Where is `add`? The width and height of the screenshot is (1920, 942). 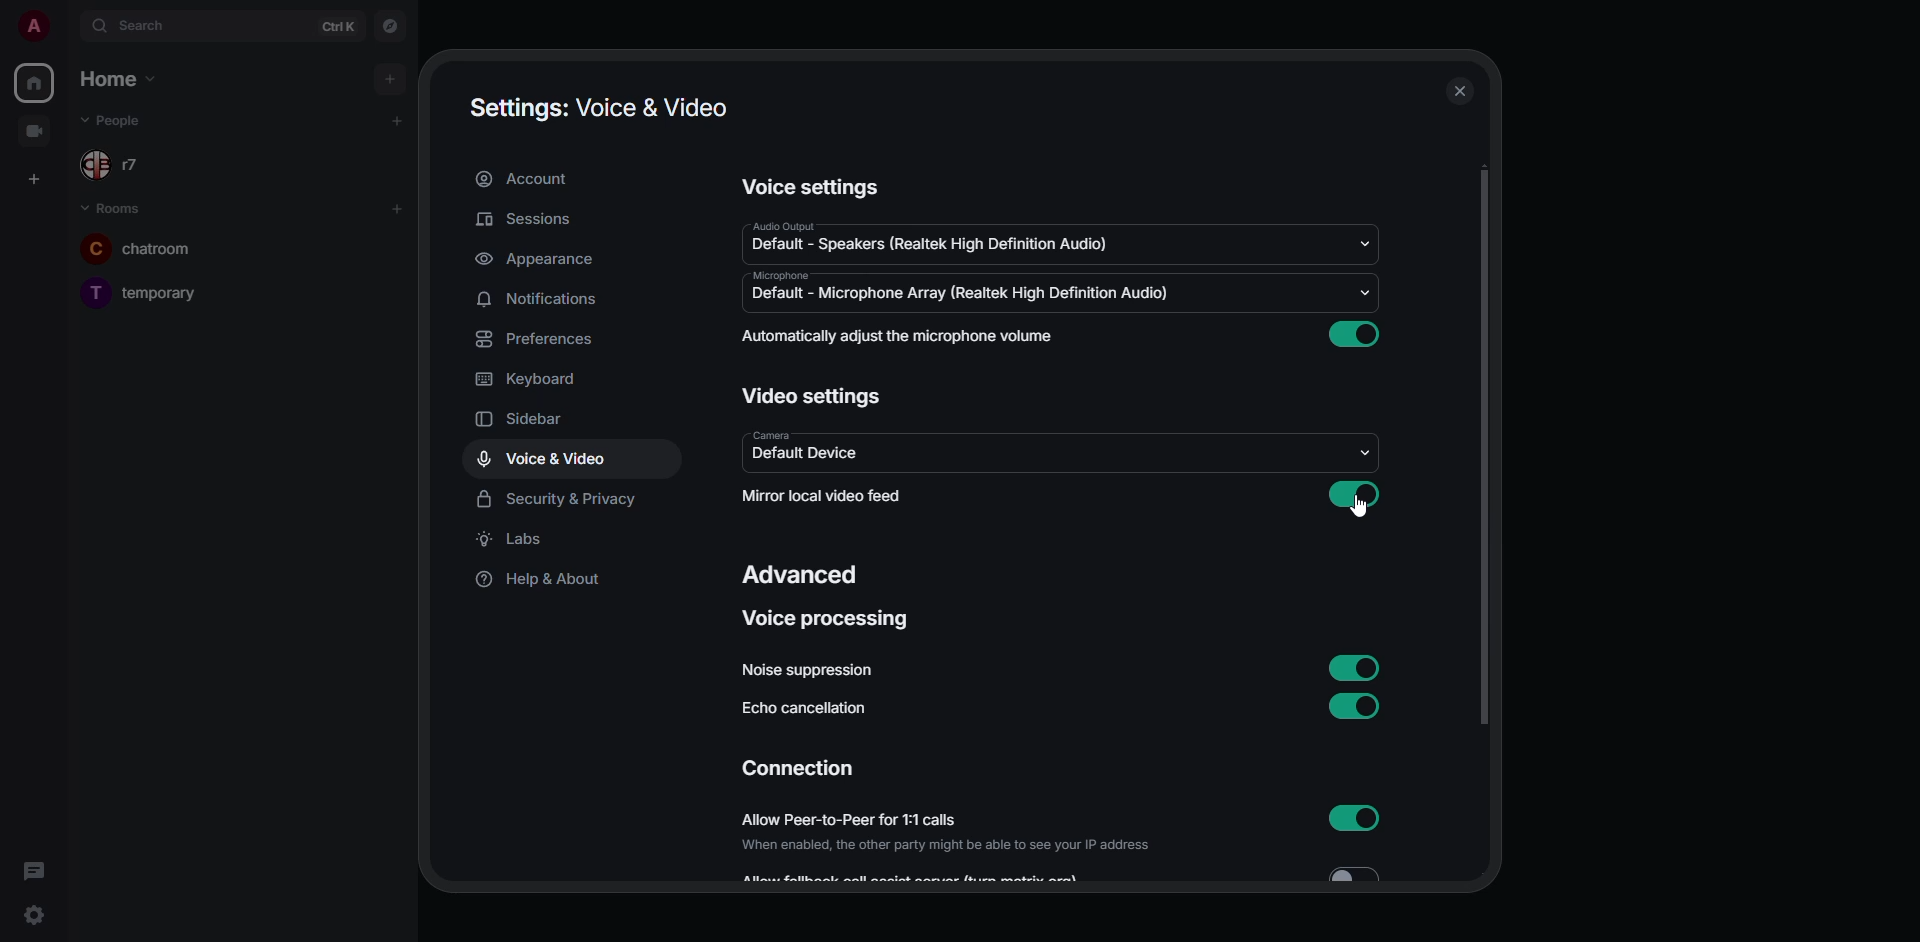 add is located at coordinates (399, 207).